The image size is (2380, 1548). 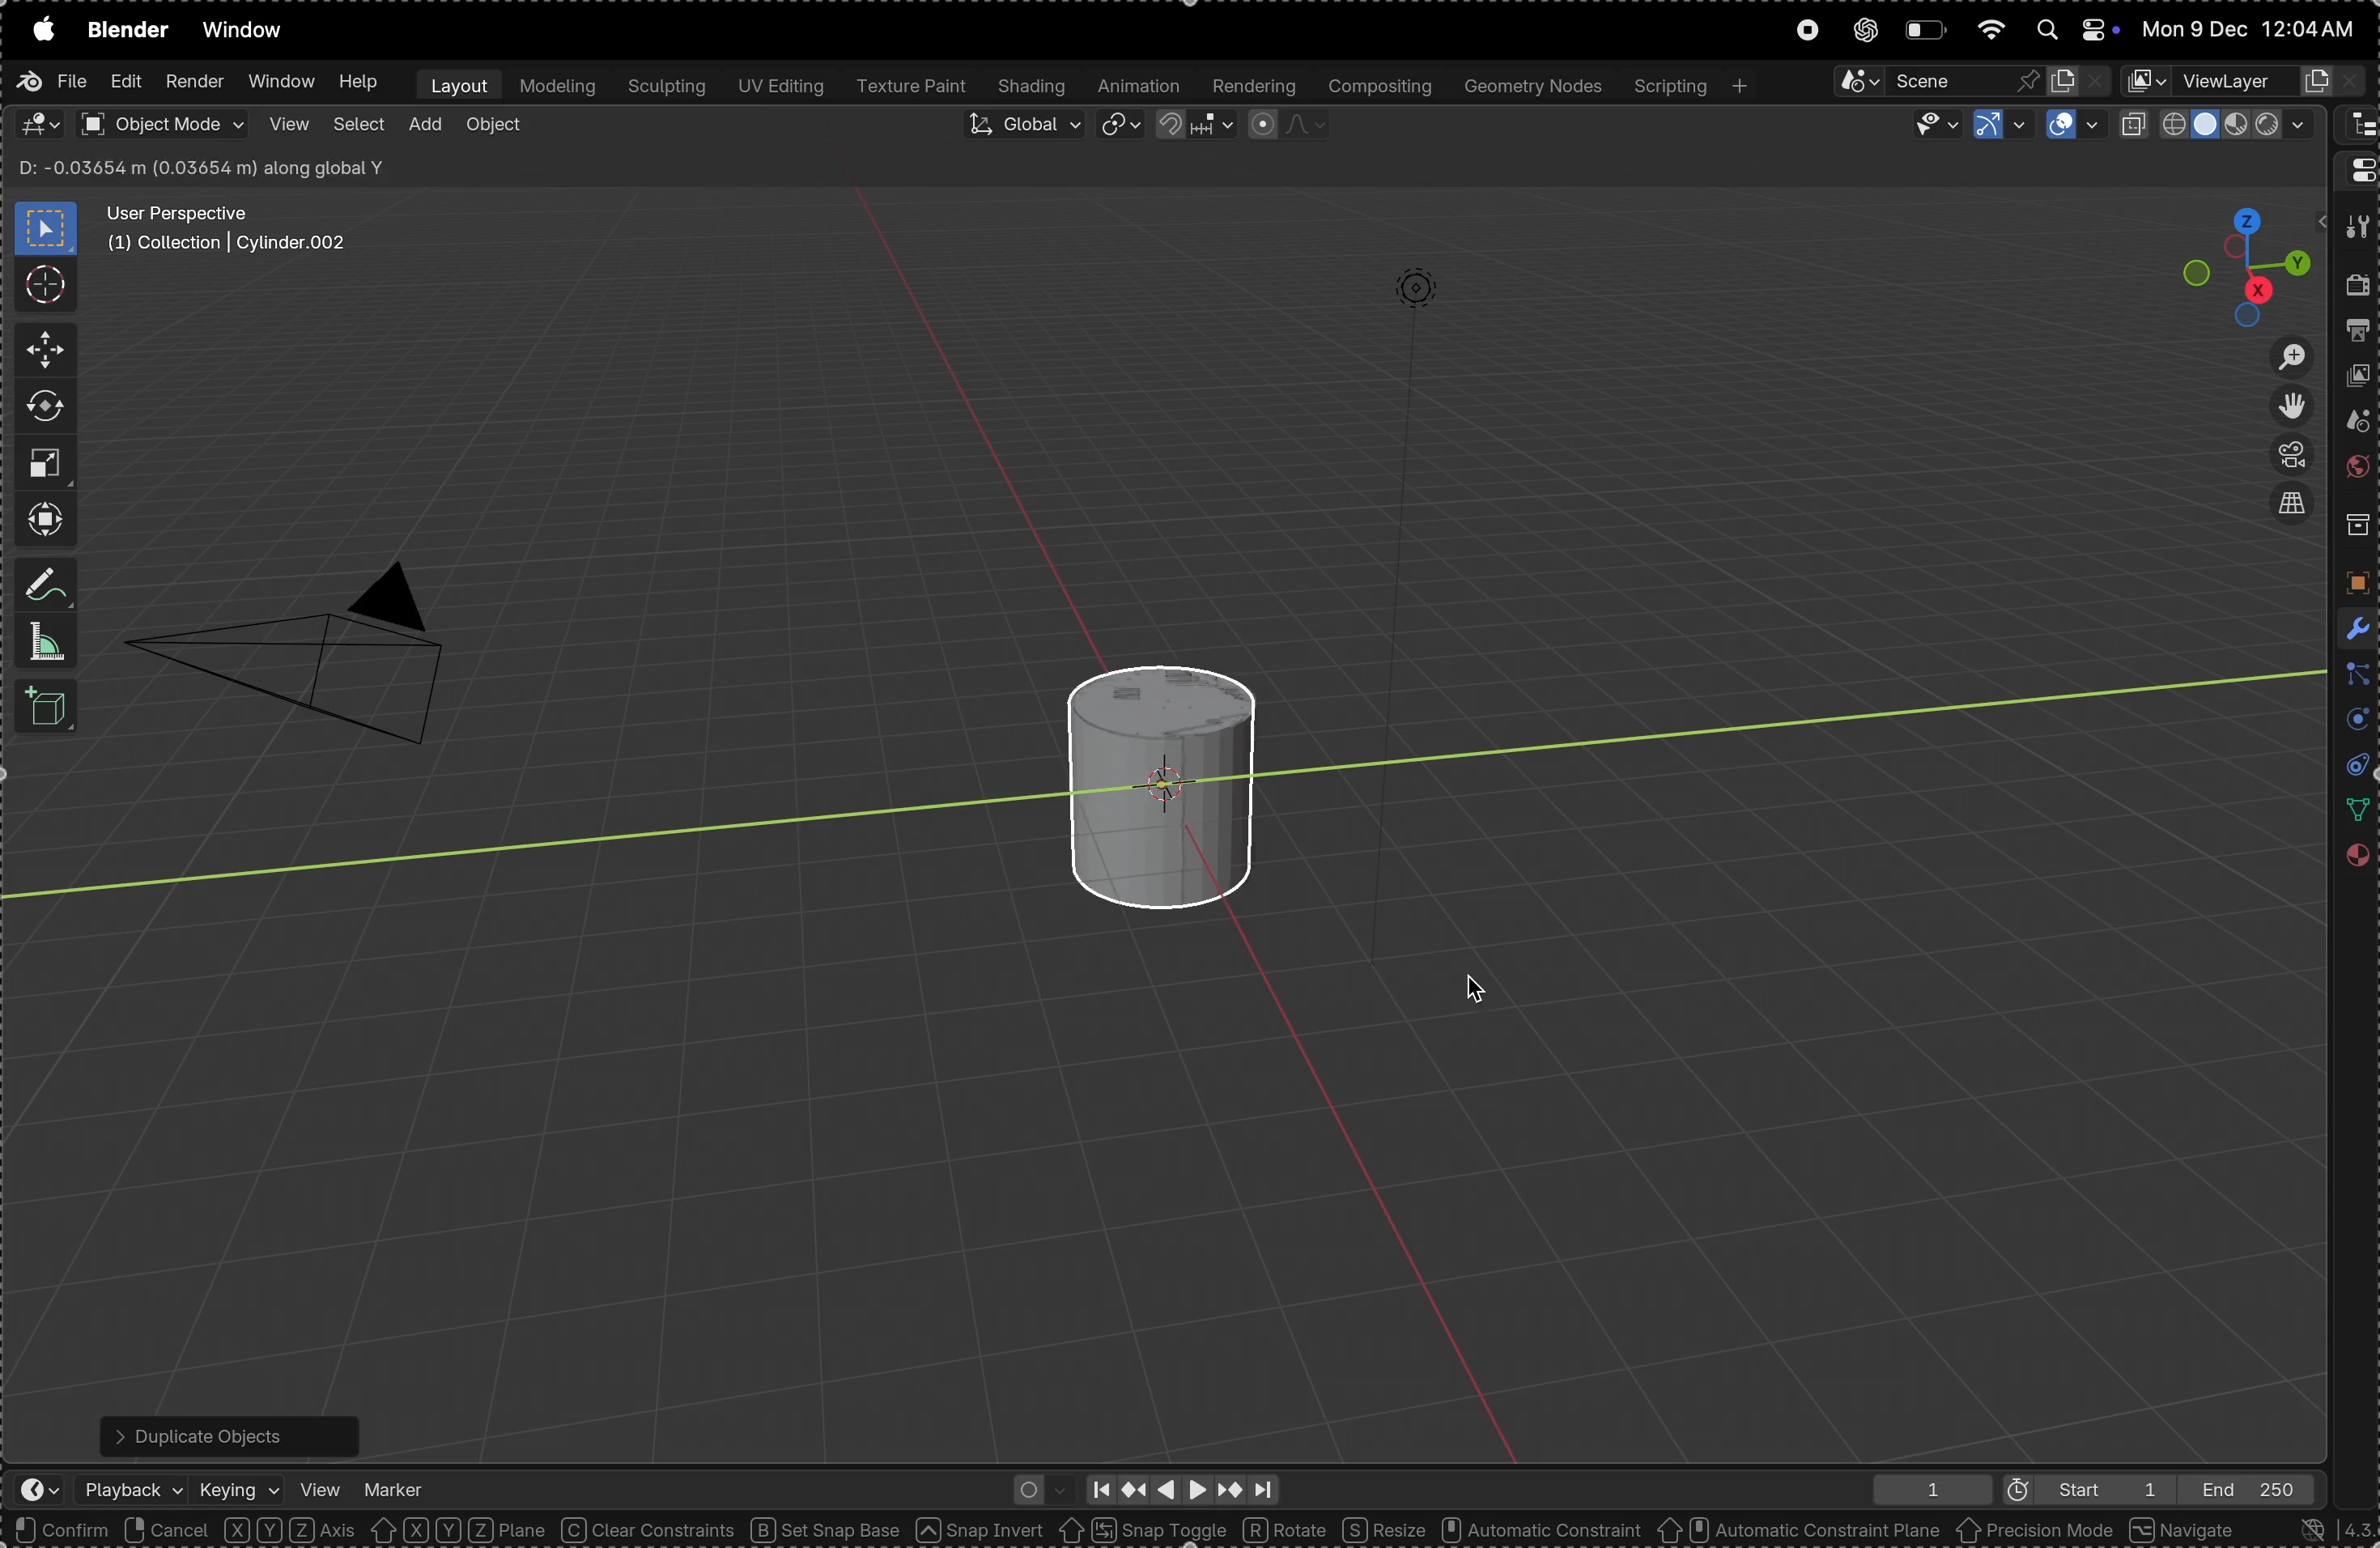 I want to click on Pan view, so click(x=239, y=1530).